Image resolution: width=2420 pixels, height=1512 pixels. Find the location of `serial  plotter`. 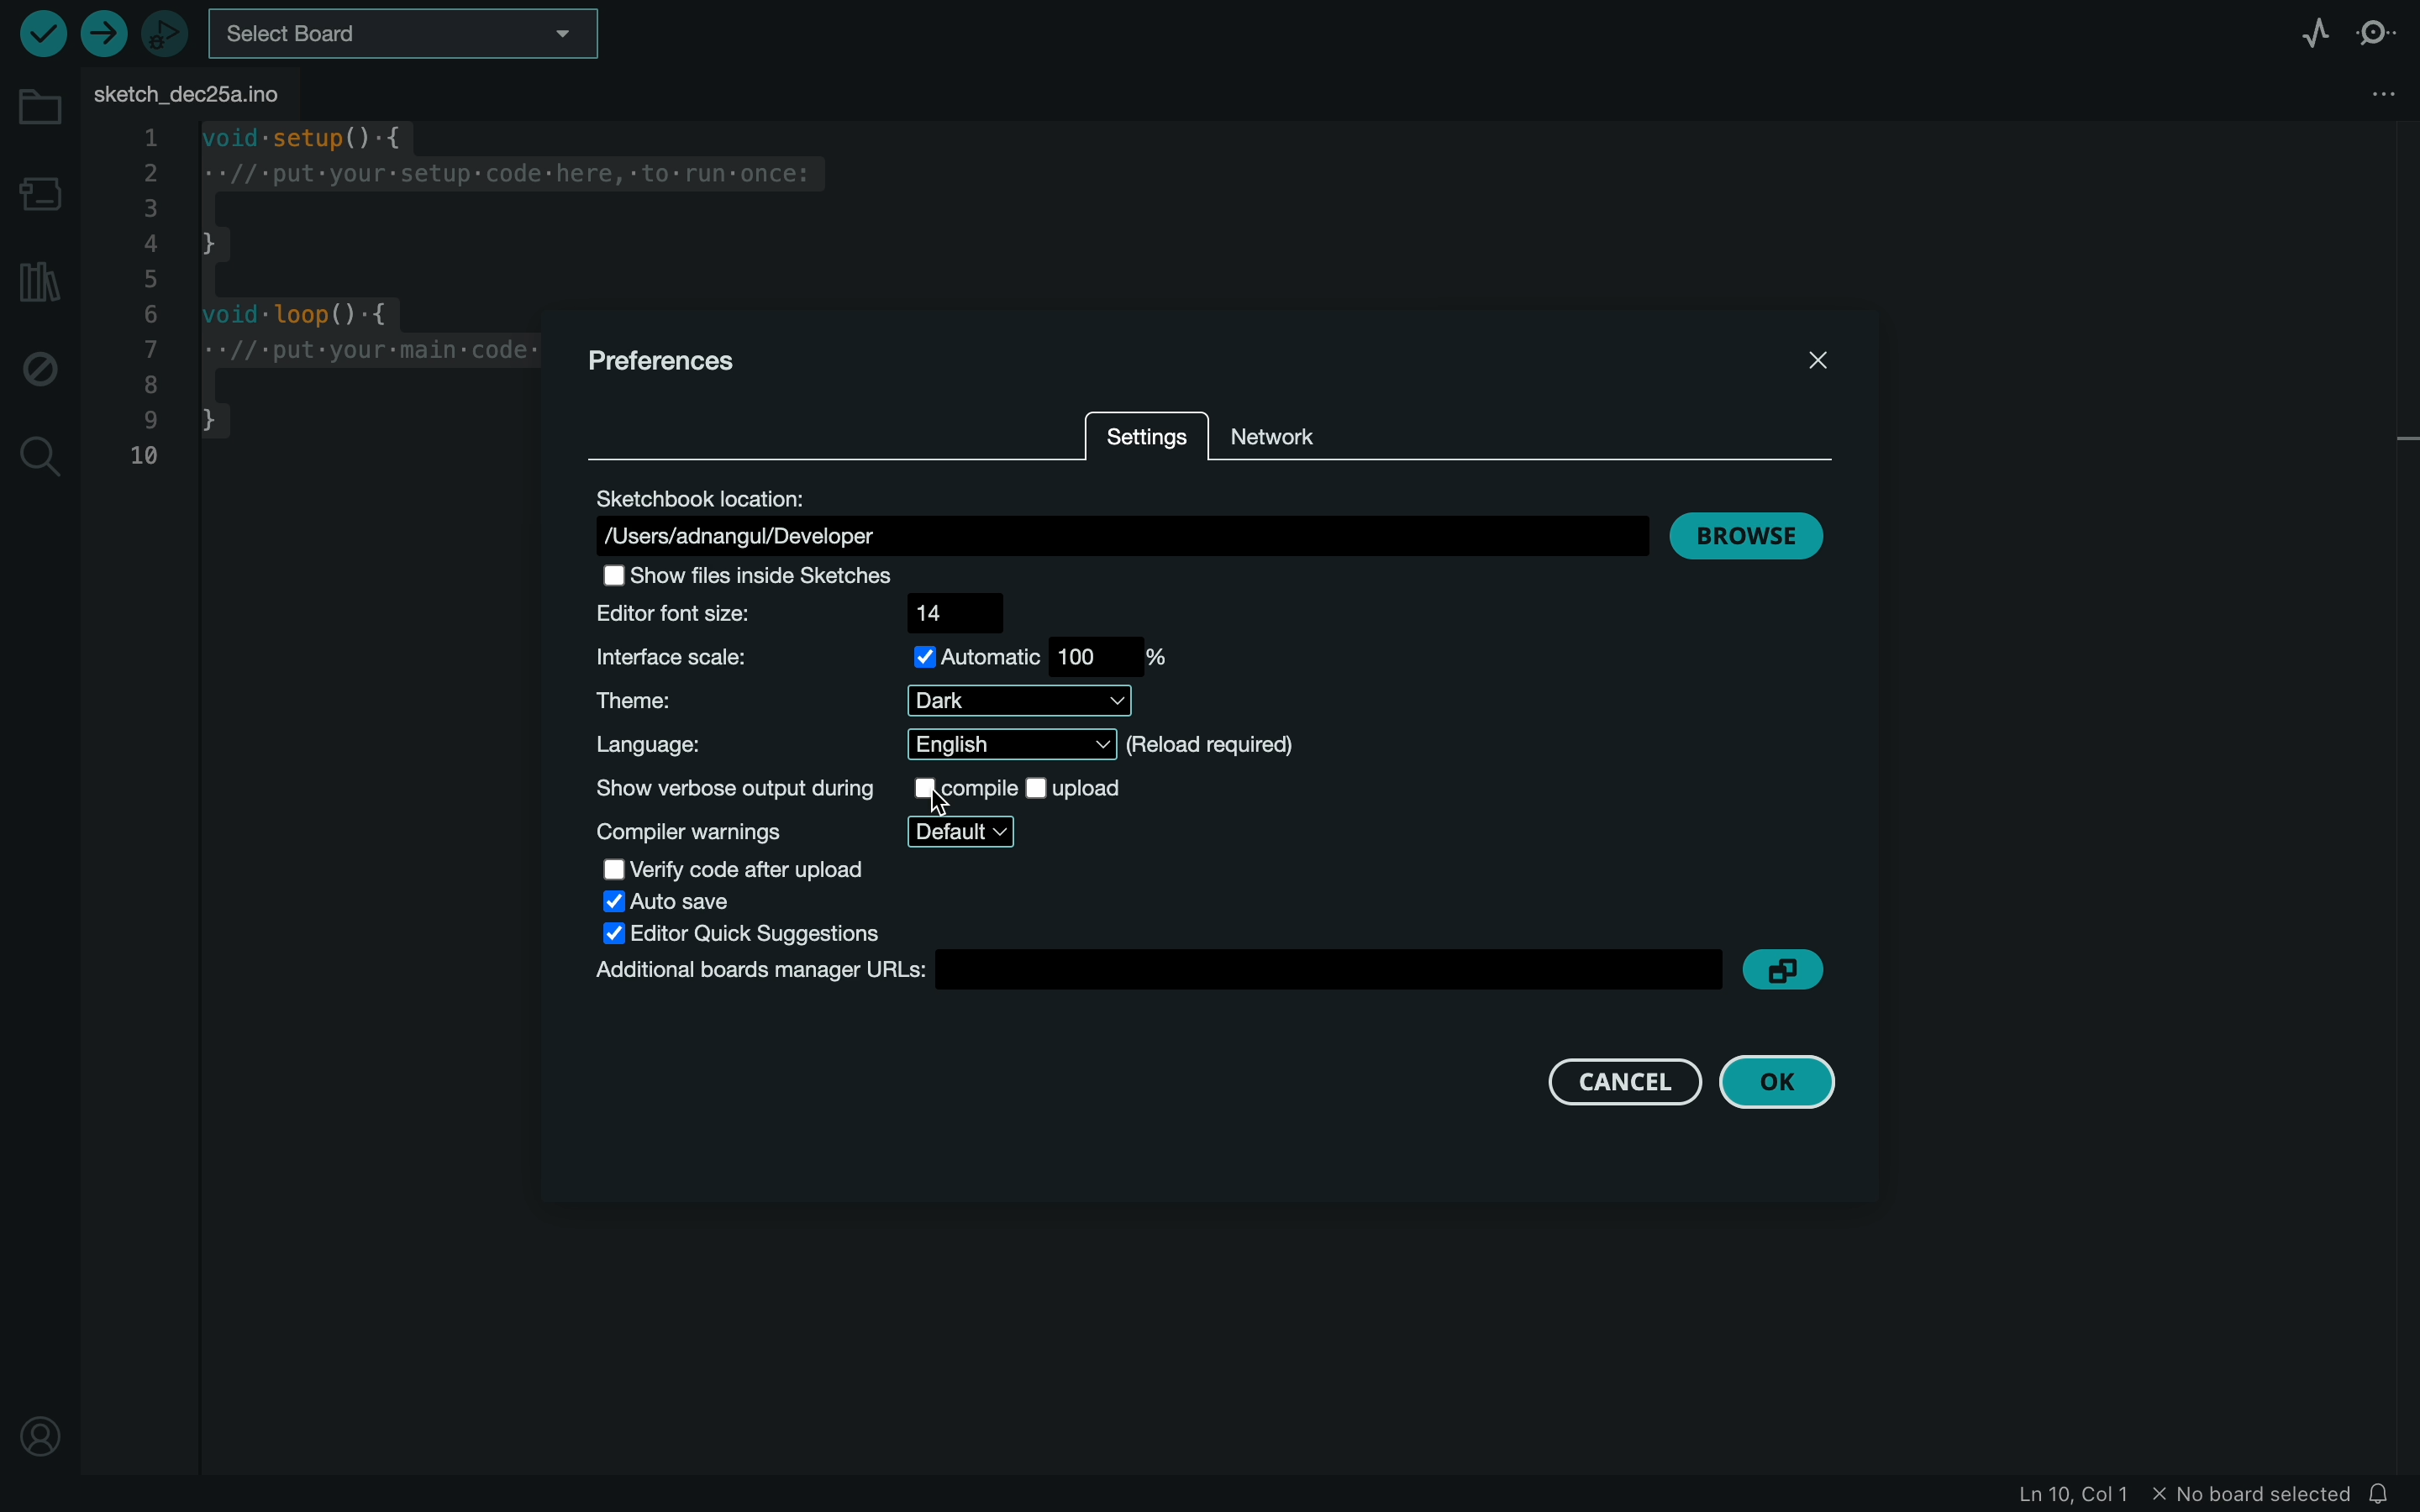

serial  plotter is located at coordinates (2313, 29).